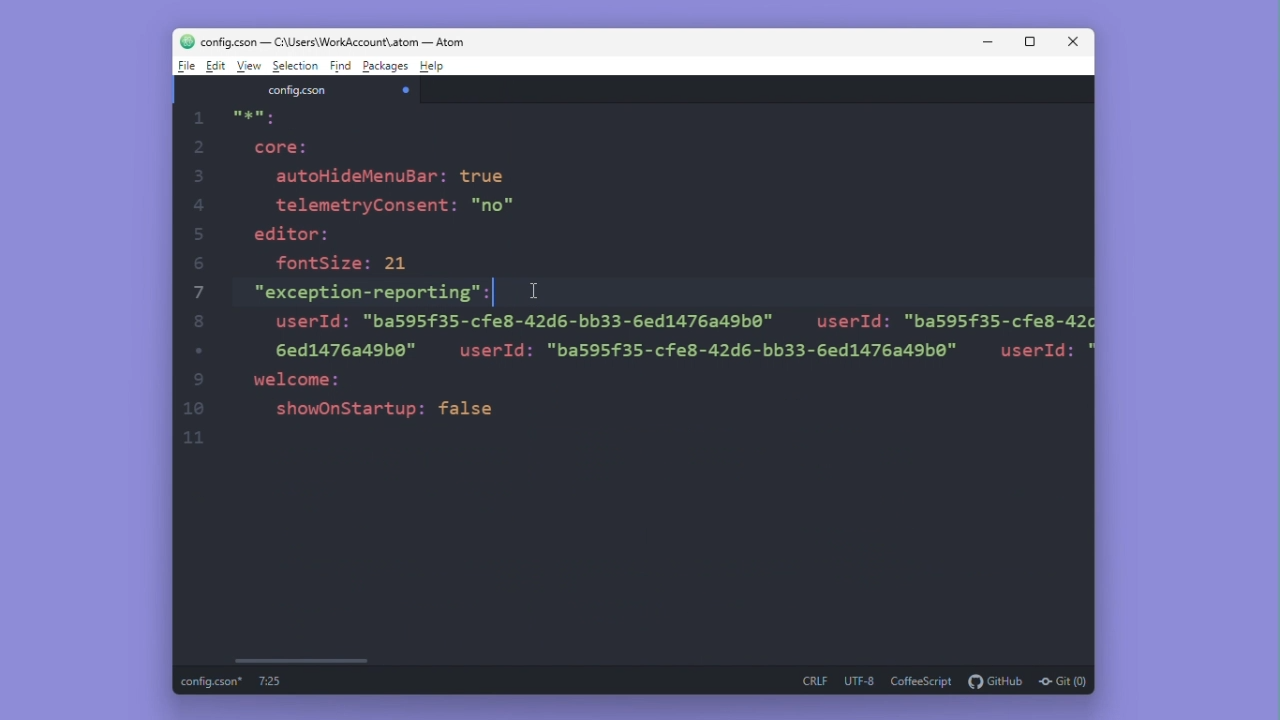 The image size is (1280, 720). What do you see at coordinates (813, 682) in the screenshot?
I see `crlf` at bounding box center [813, 682].